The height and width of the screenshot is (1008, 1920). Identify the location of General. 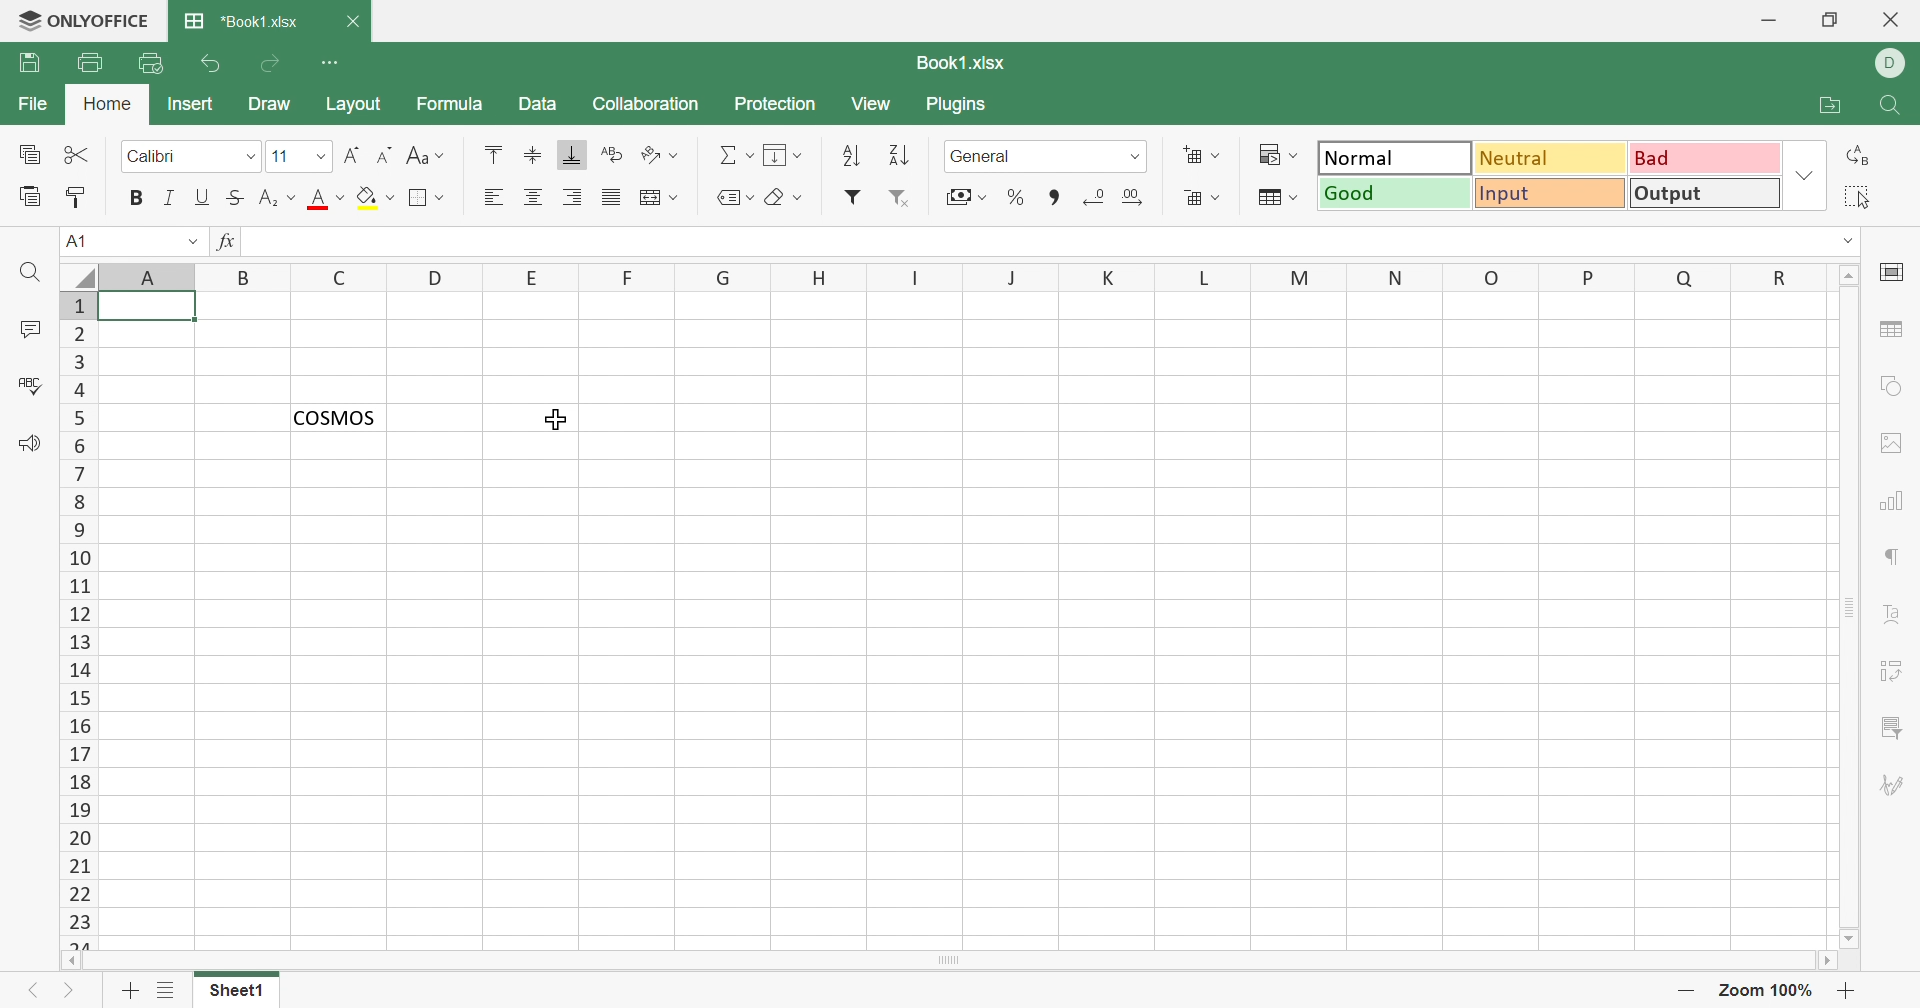
(1027, 156).